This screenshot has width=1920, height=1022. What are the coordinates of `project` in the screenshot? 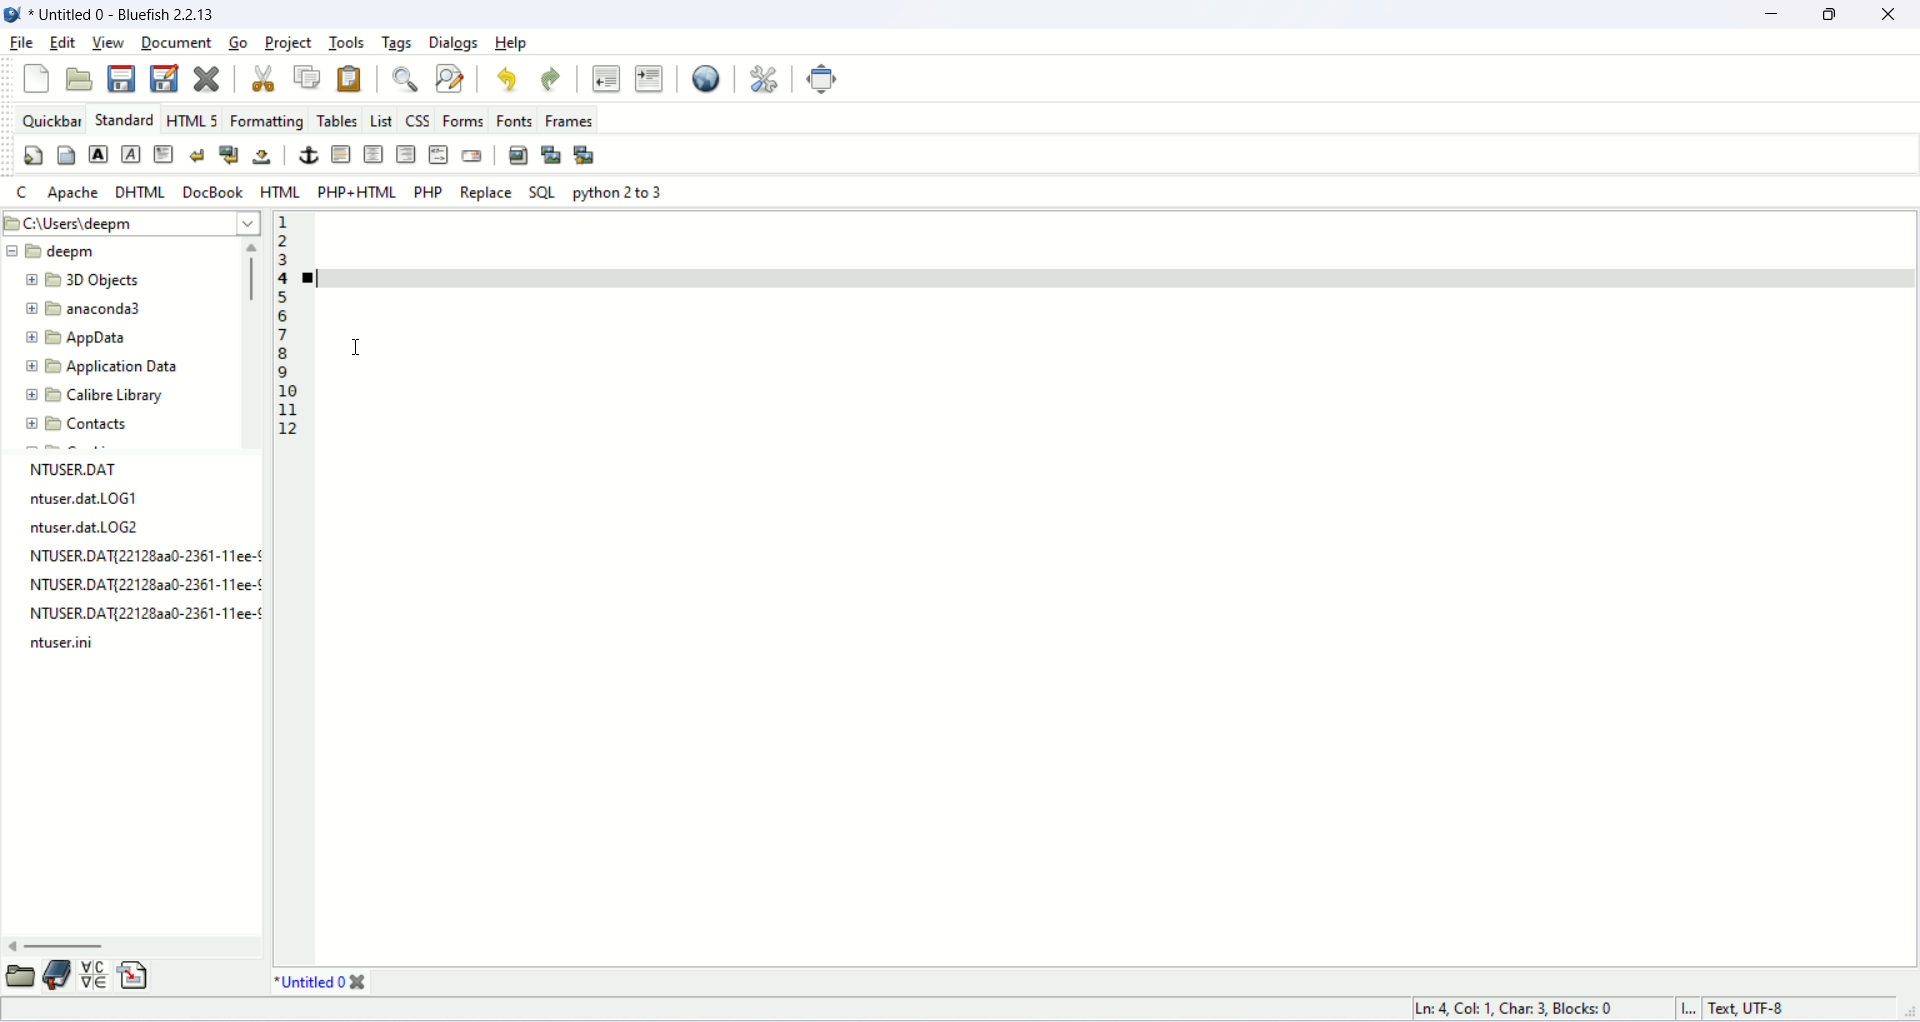 It's located at (286, 42).